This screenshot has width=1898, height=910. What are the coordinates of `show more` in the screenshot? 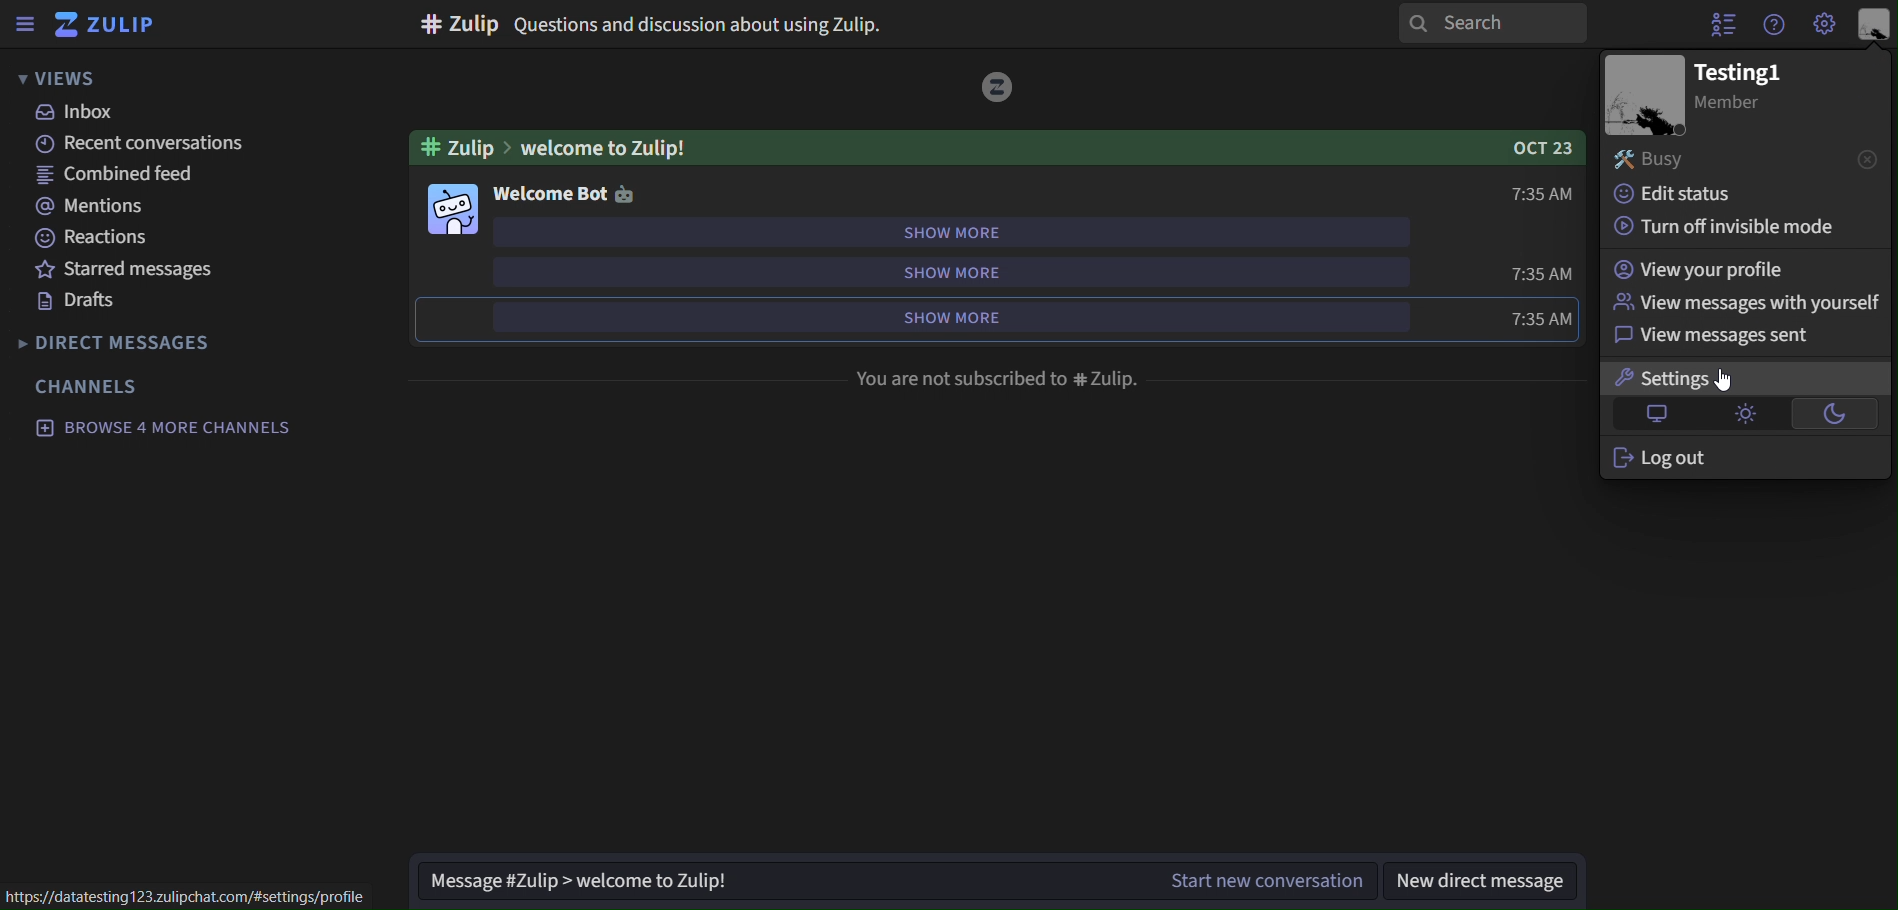 It's located at (954, 274).